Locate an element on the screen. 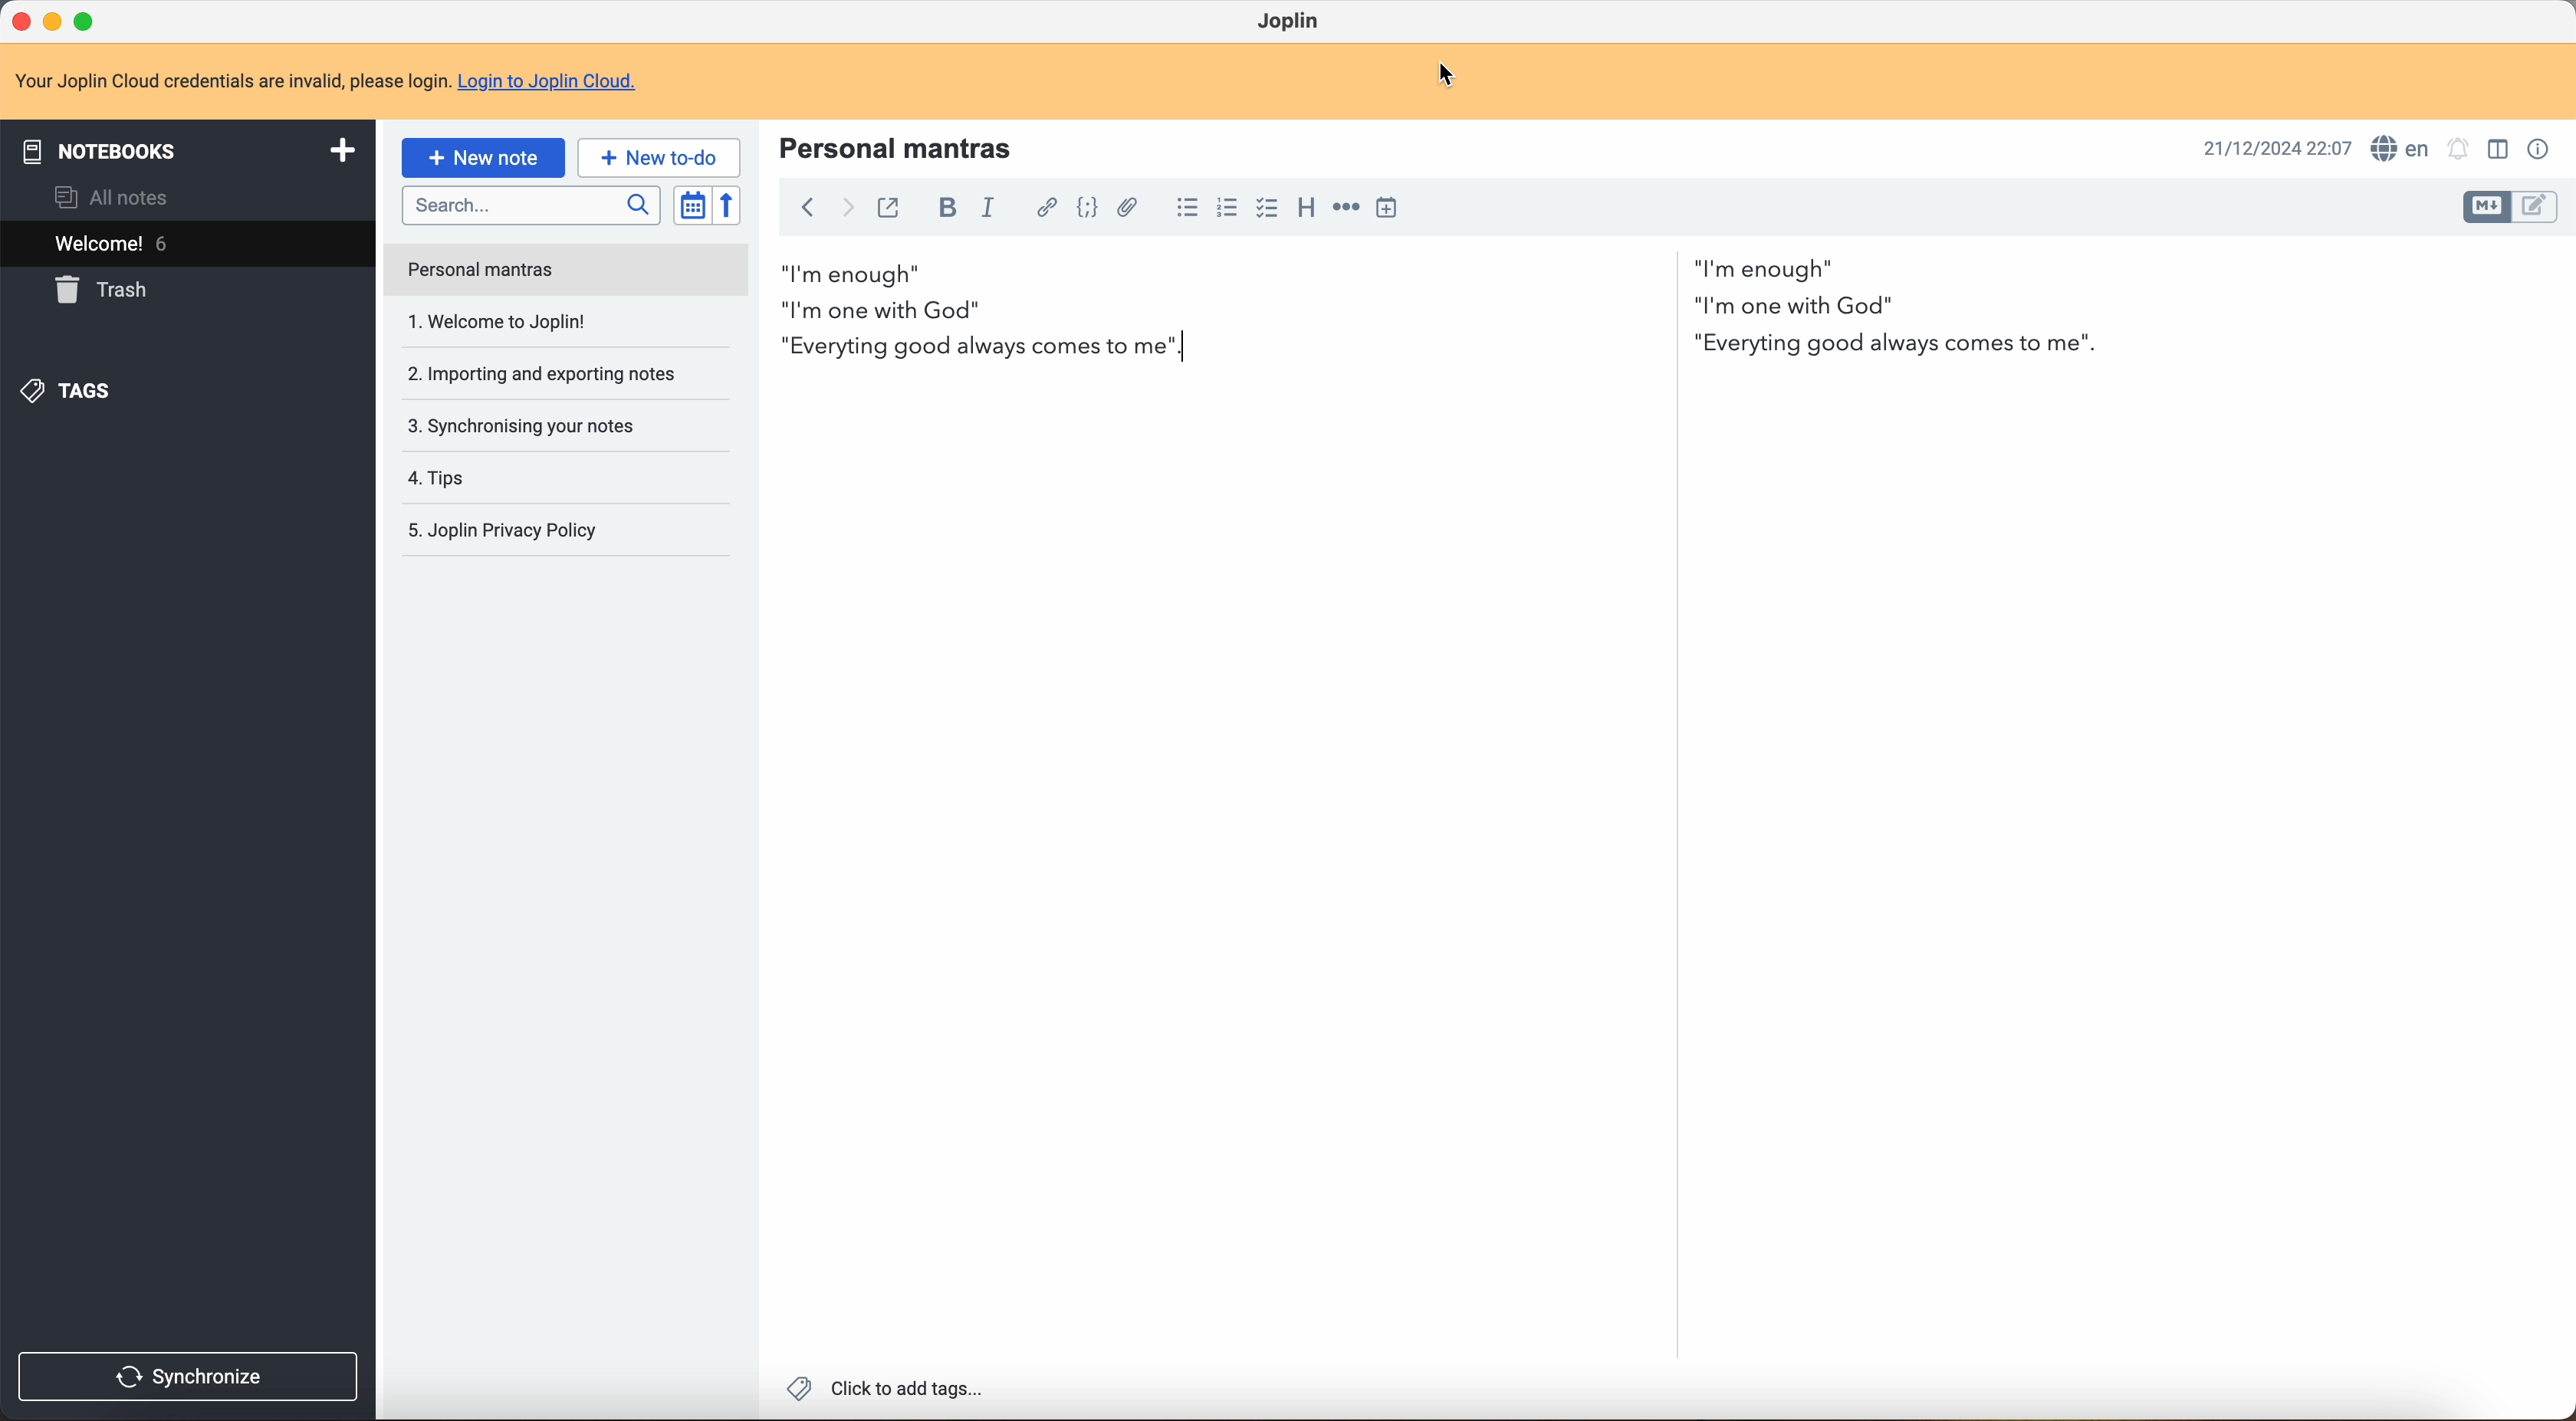  notebooks is located at coordinates (188, 148).